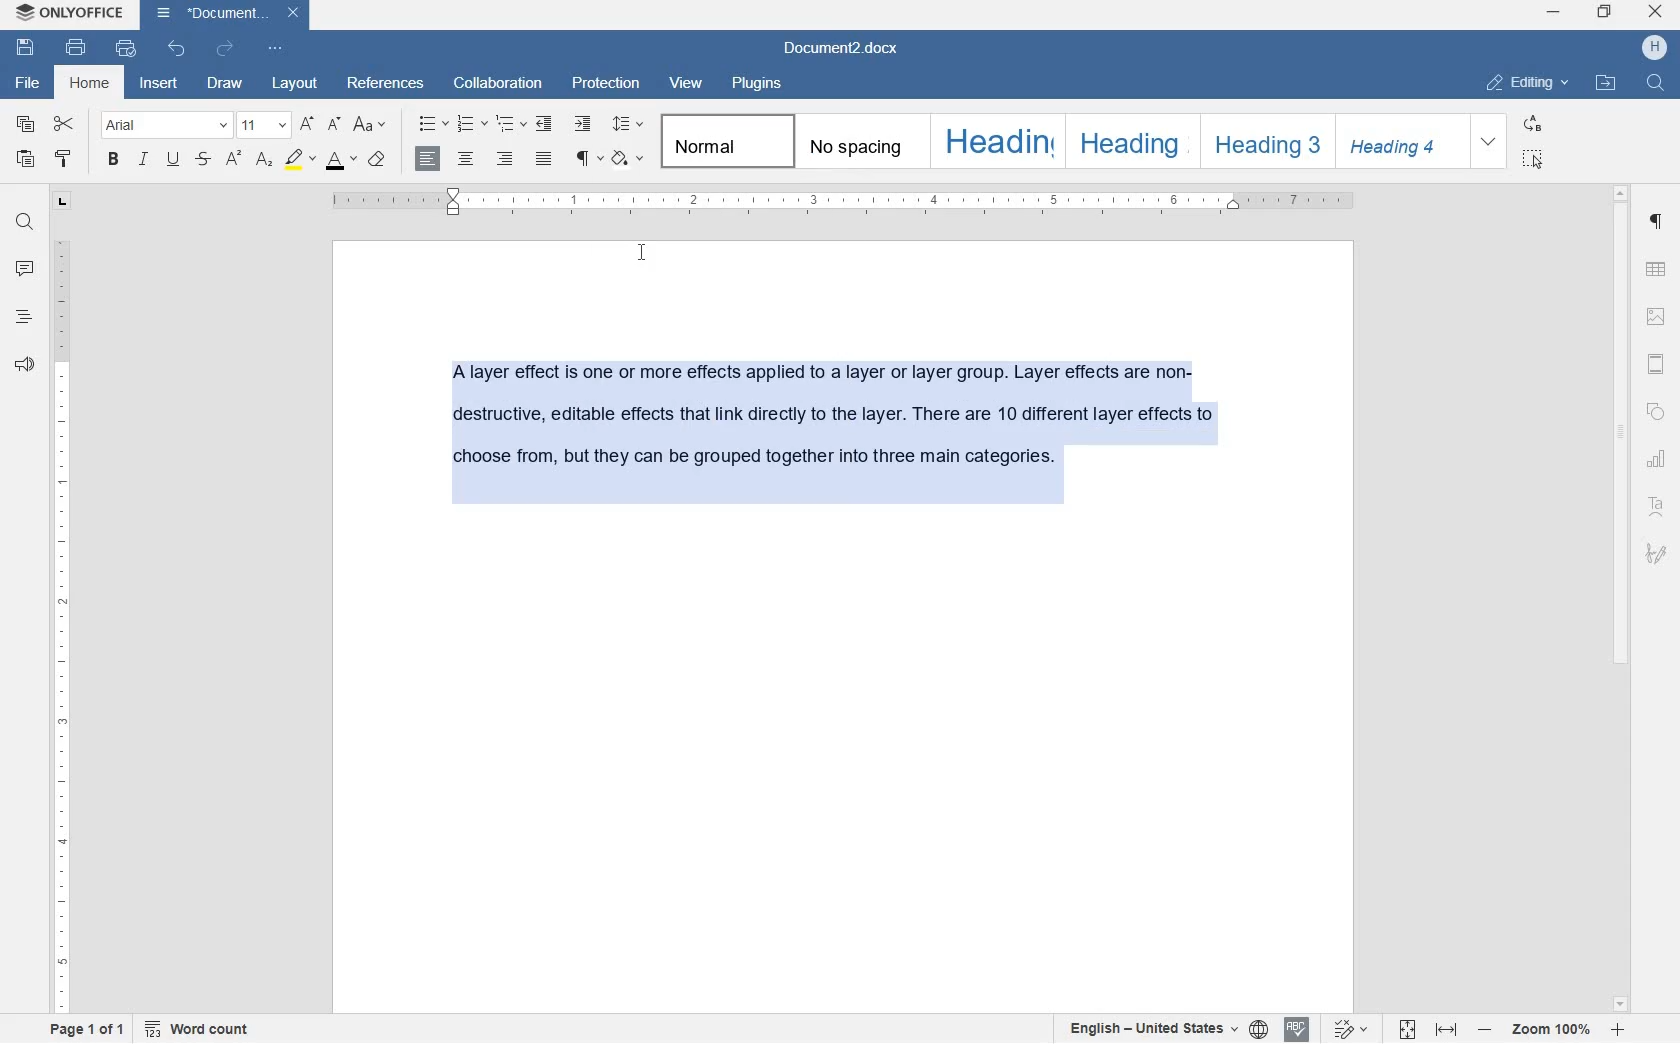  I want to click on clear style, so click(375, 160).